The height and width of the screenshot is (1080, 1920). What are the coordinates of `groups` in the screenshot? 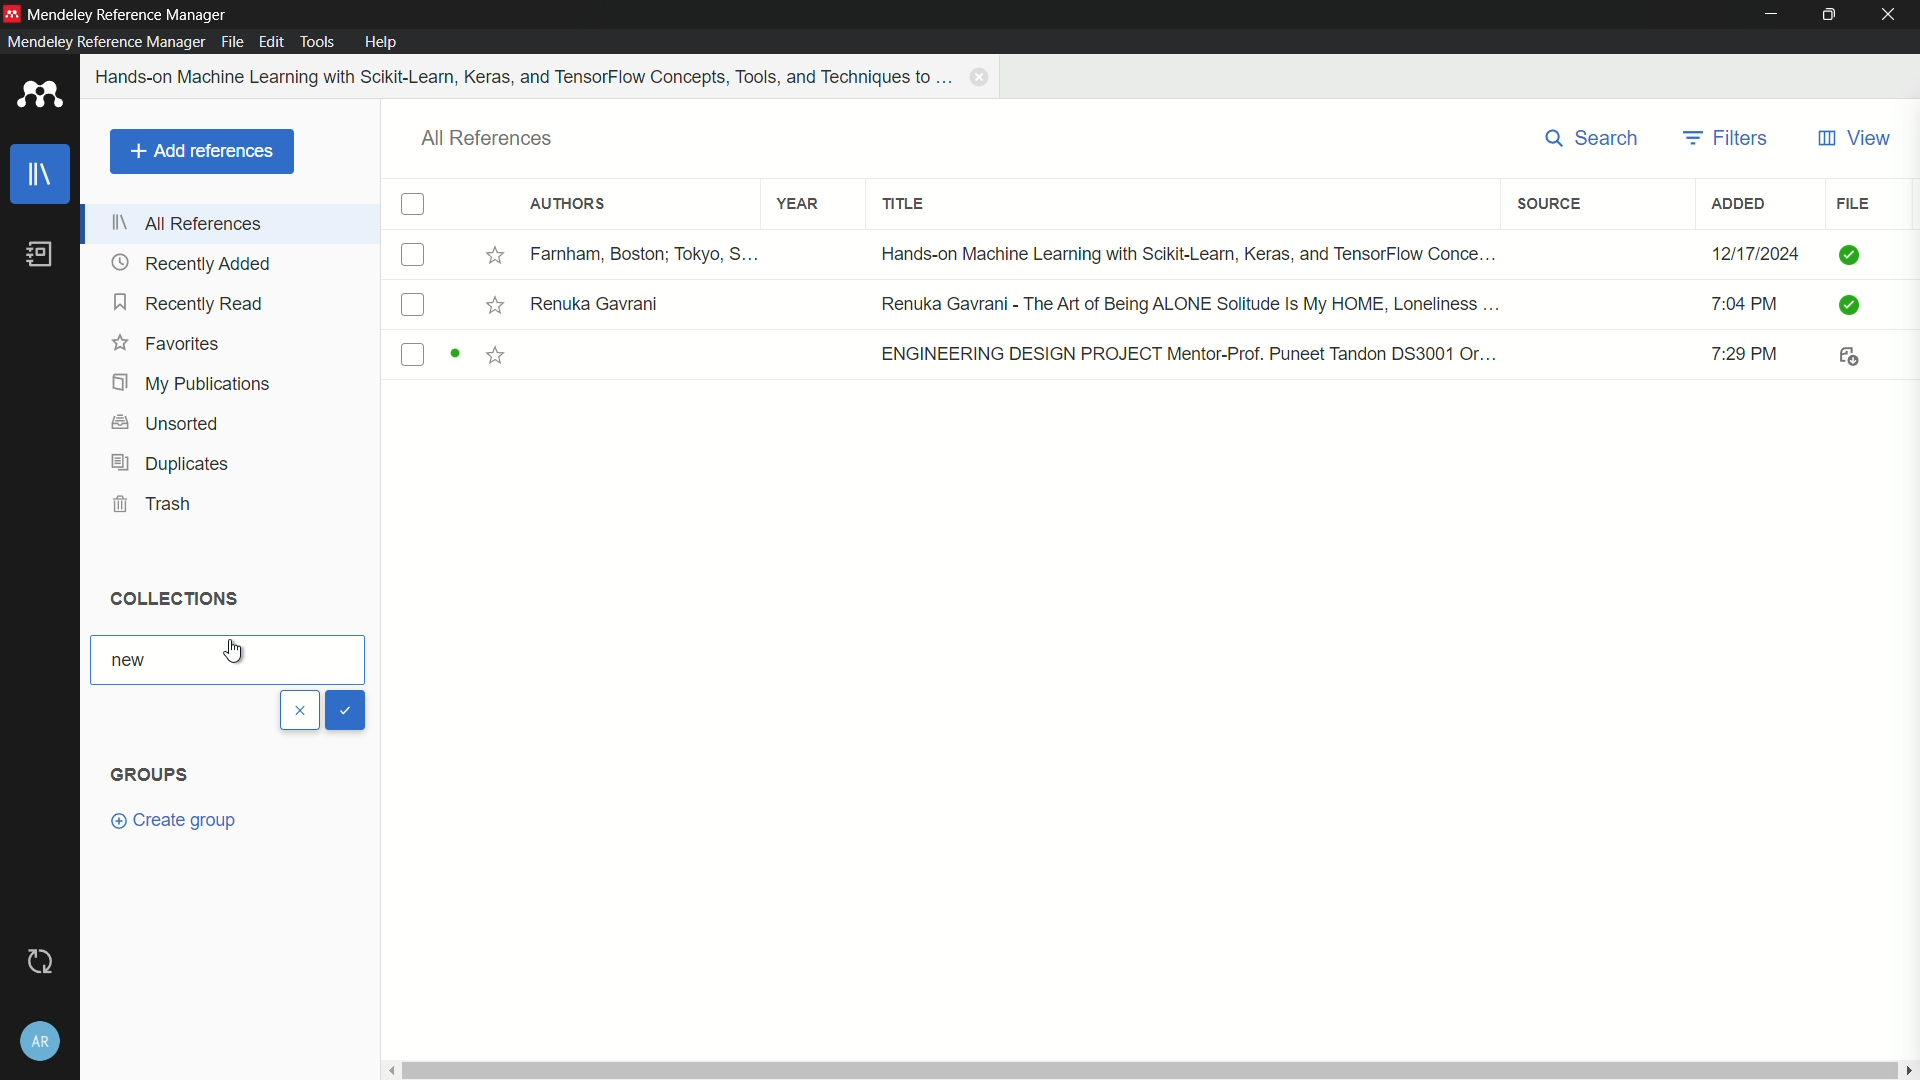 It's located at (148, 775).